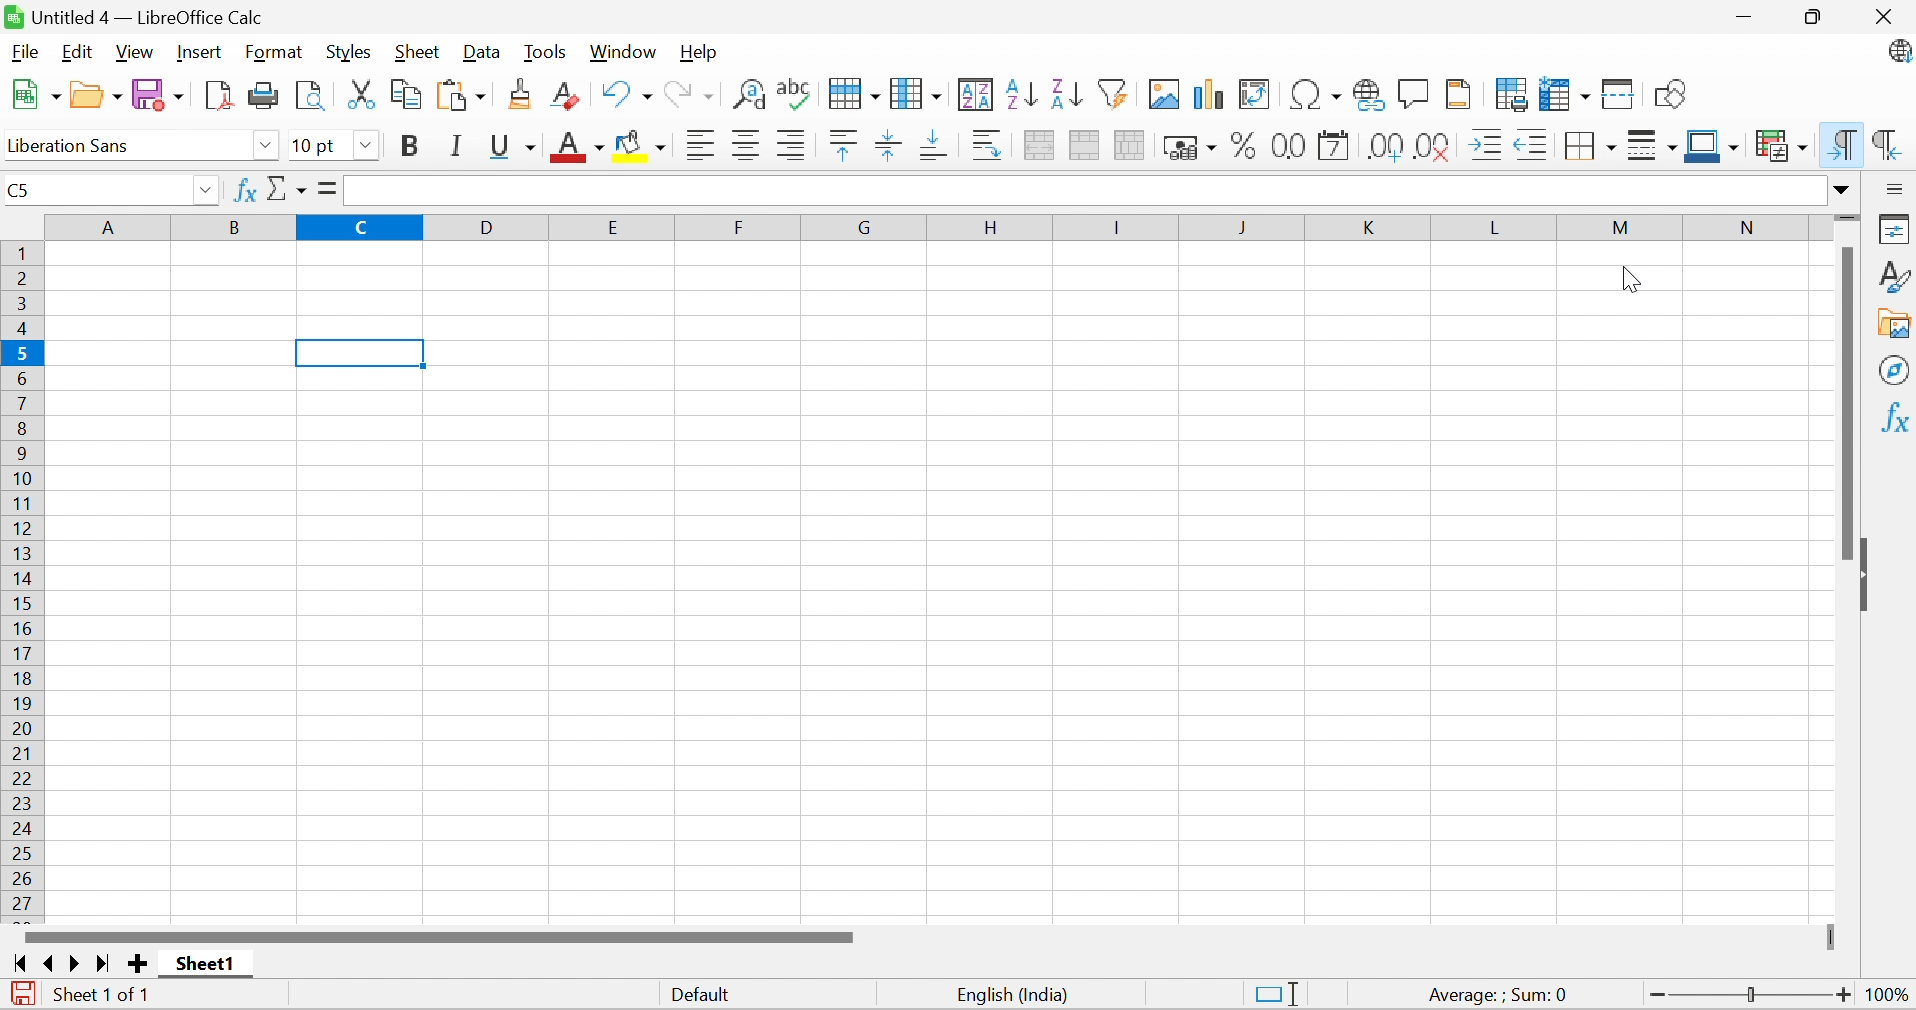 The height and width of the screenshot is (1010, 1916). What do you see at coordinates (140, 962) in the screenshot?
I see `Add new sheet` at bounding box center [140, 962].